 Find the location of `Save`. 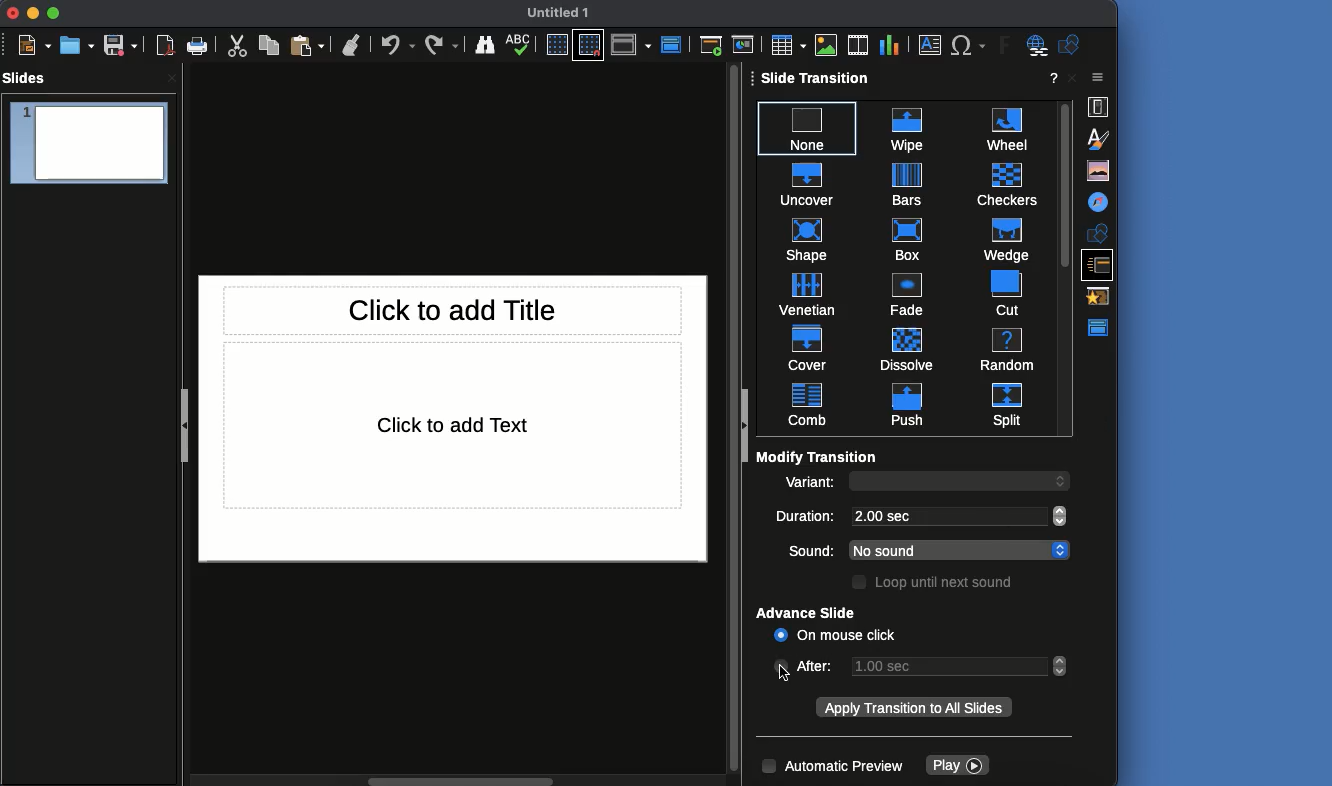

Save is located at coordinates (121, 44).